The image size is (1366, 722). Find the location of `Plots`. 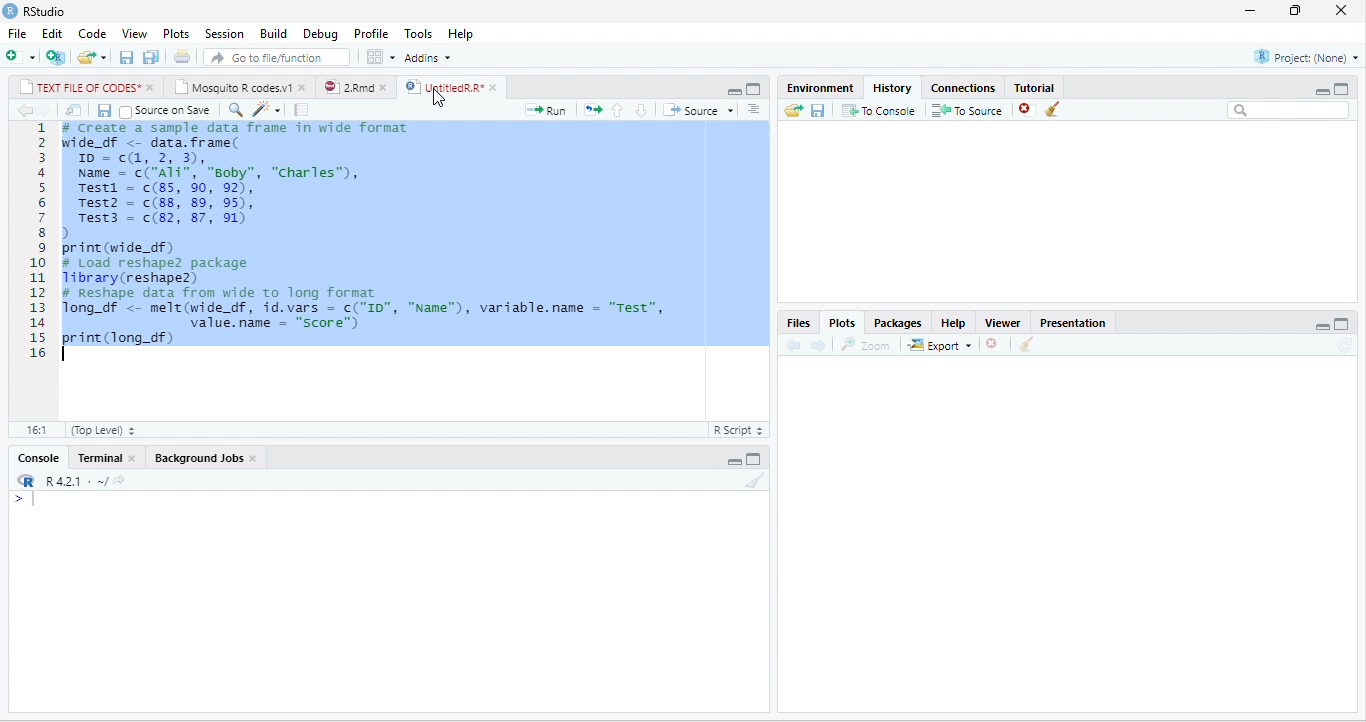

Plots is located at coordinates (177, 34).